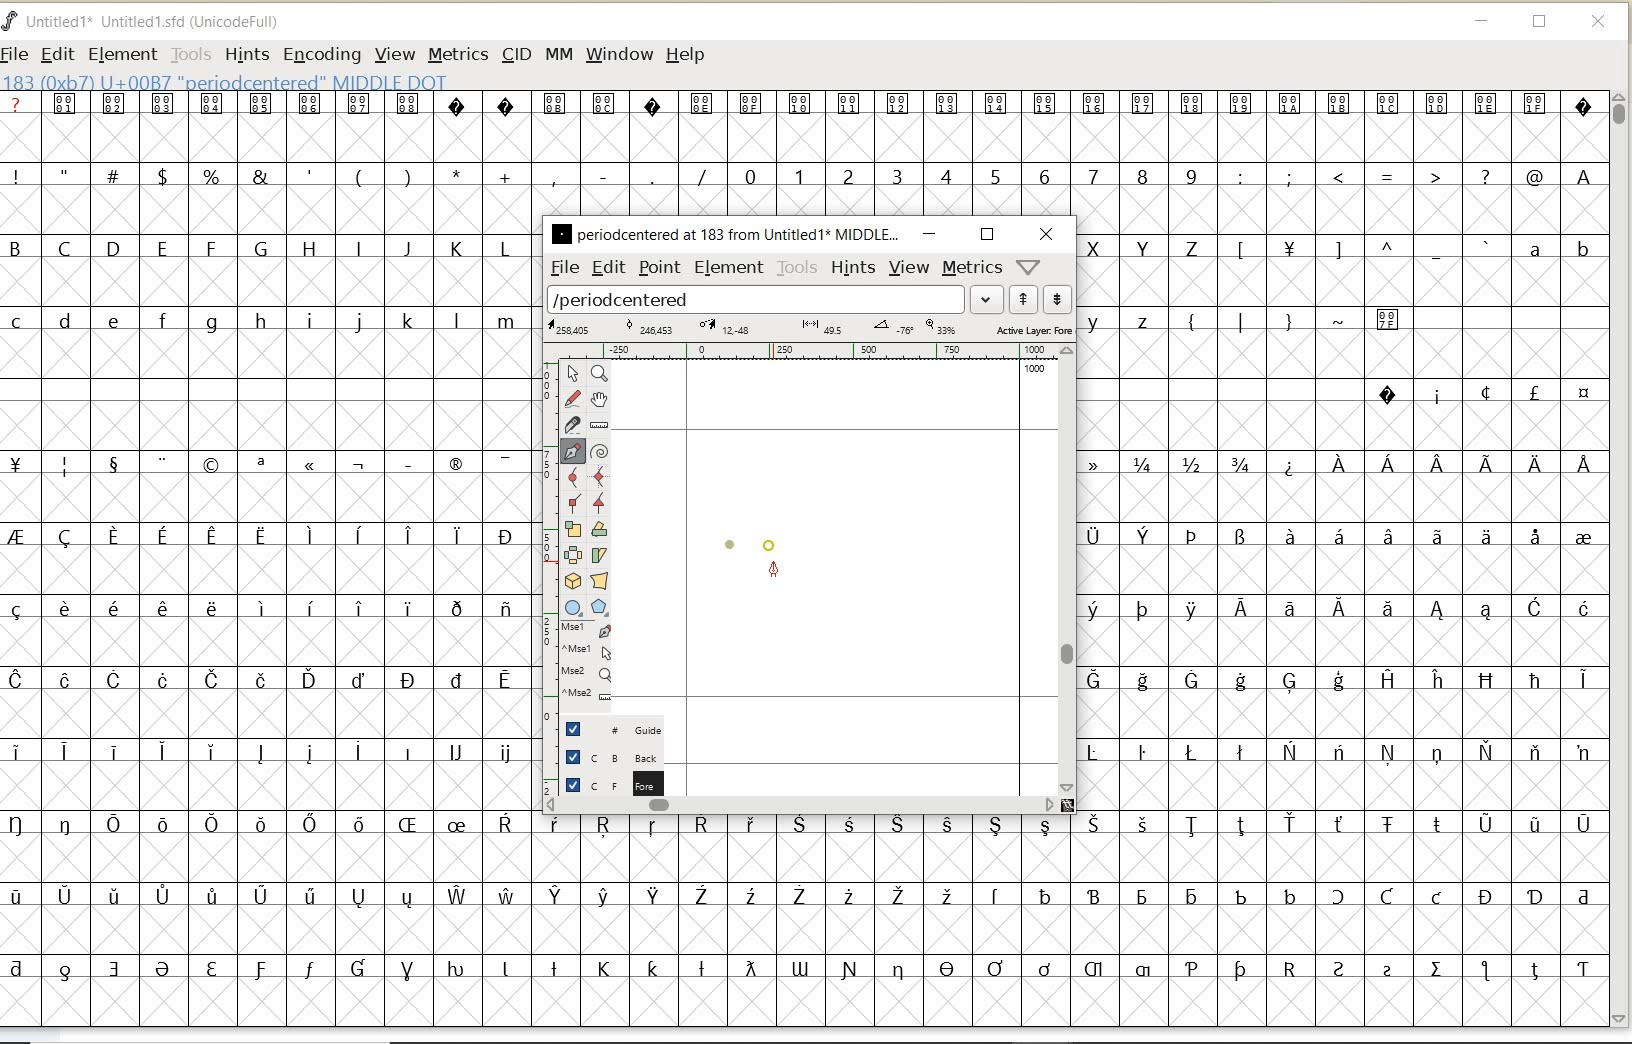 This screenshot has width=1632, height=1044. I want to click on element, so click(726, 267).